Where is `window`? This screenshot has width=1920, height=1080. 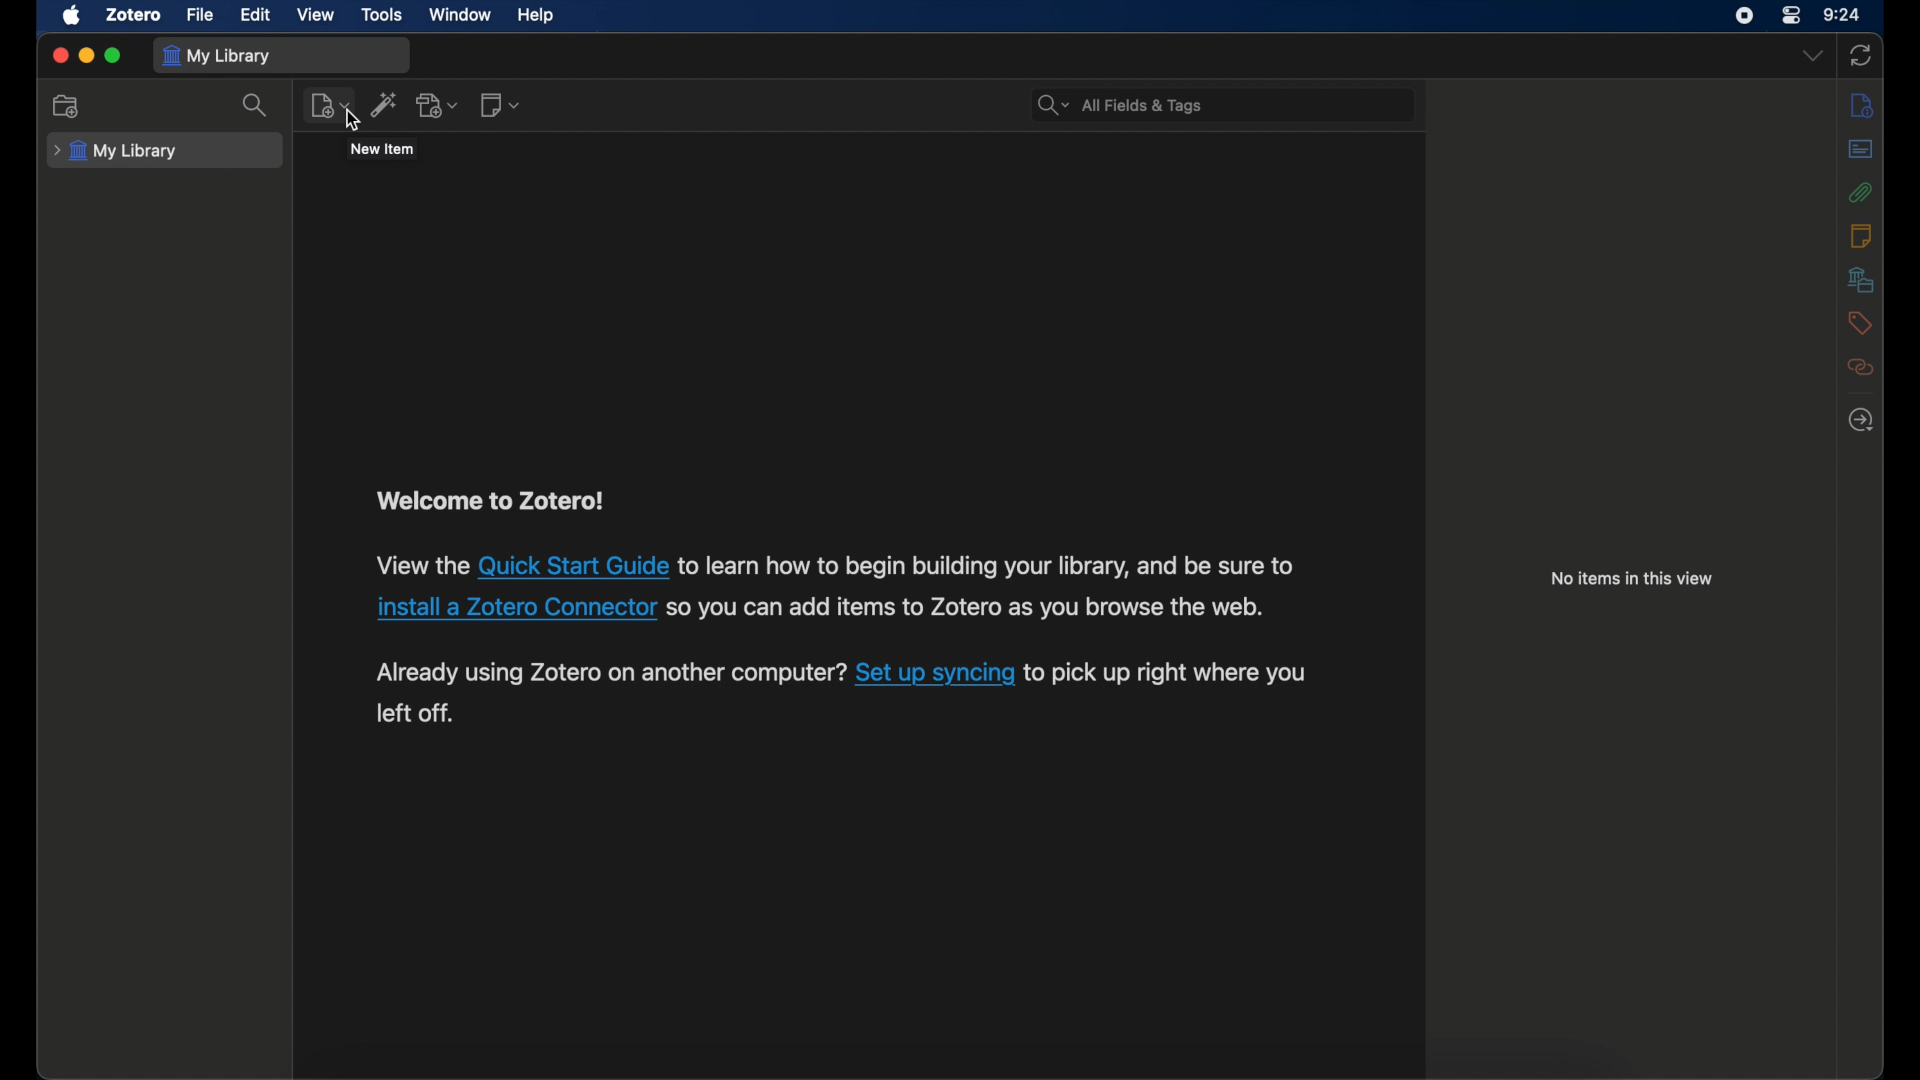 window is located at coordinates (463, 15).